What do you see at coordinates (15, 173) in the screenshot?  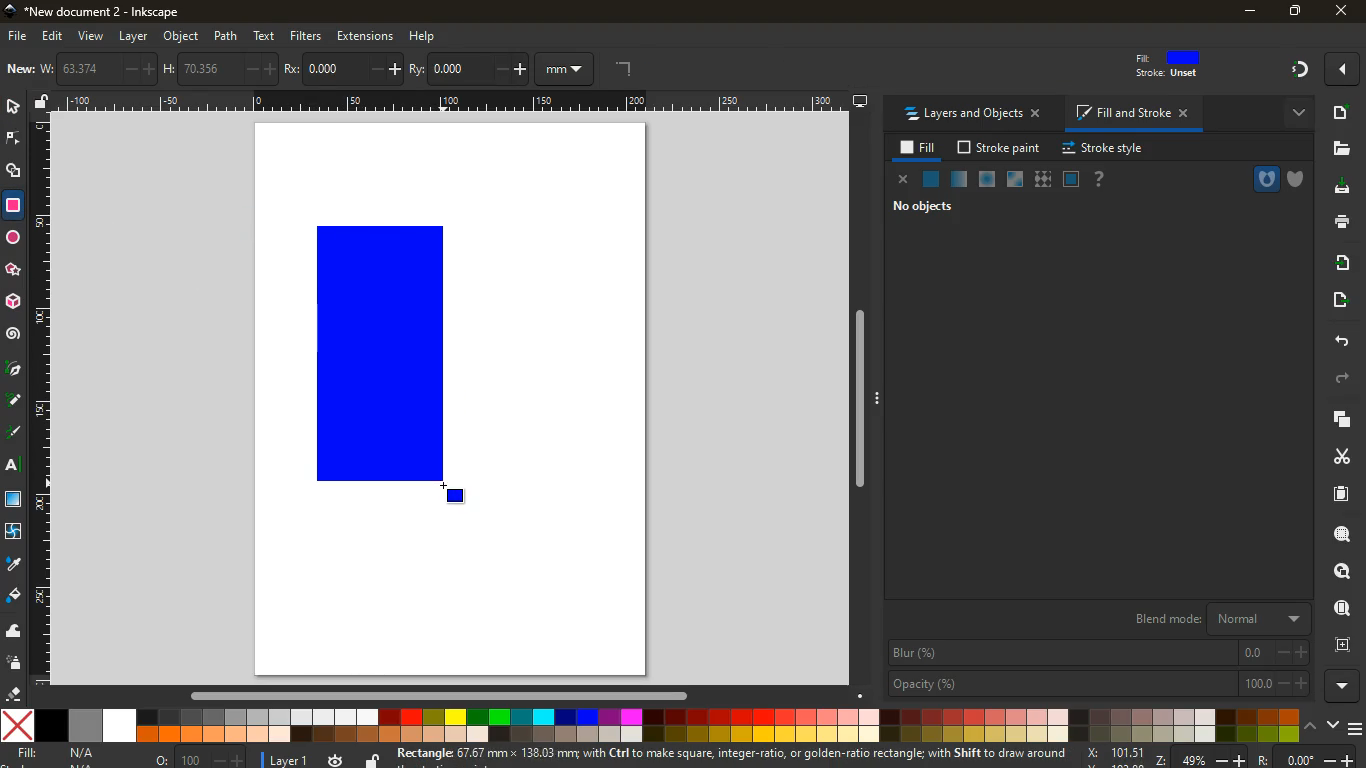 I see `shapes` at bounding box center [15, 173].